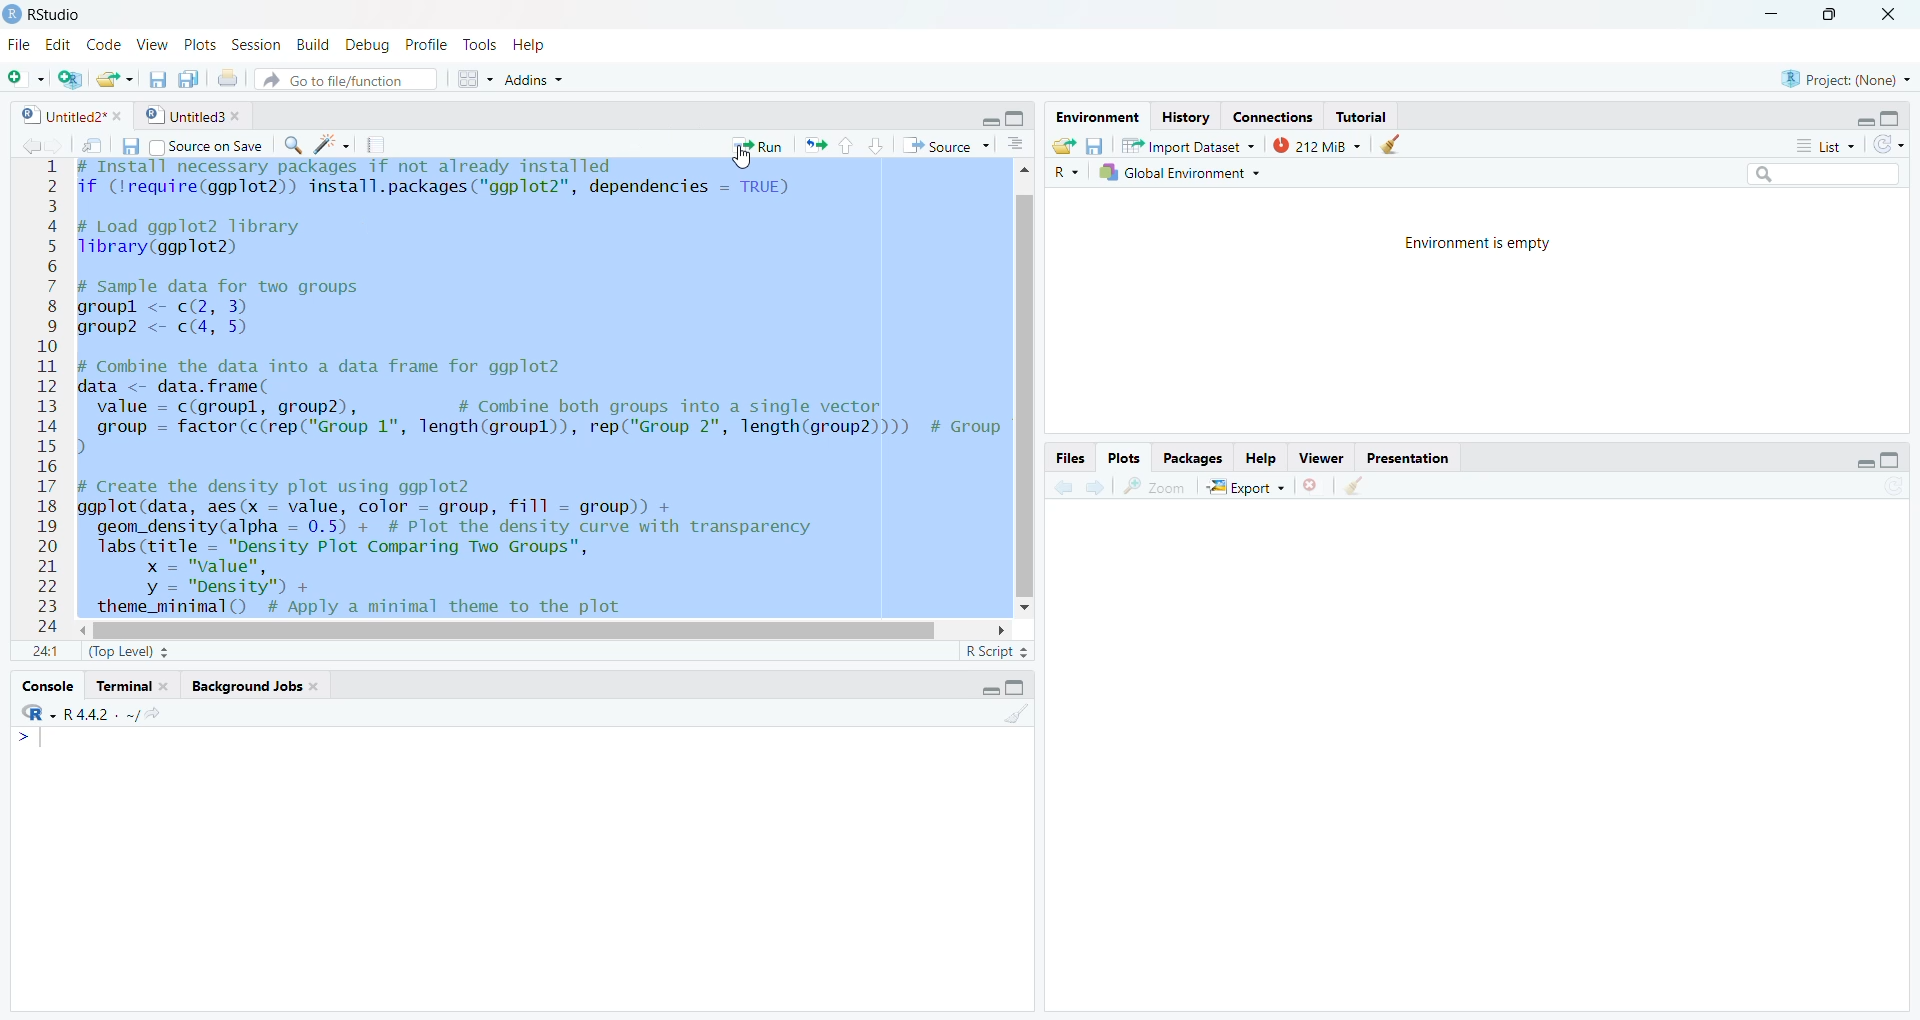 Image resolution: width=1920 pixels, height=1020 pixels. Describe the element at coordinates (1891, 146) in the screenshot. I see `redo` at that location.